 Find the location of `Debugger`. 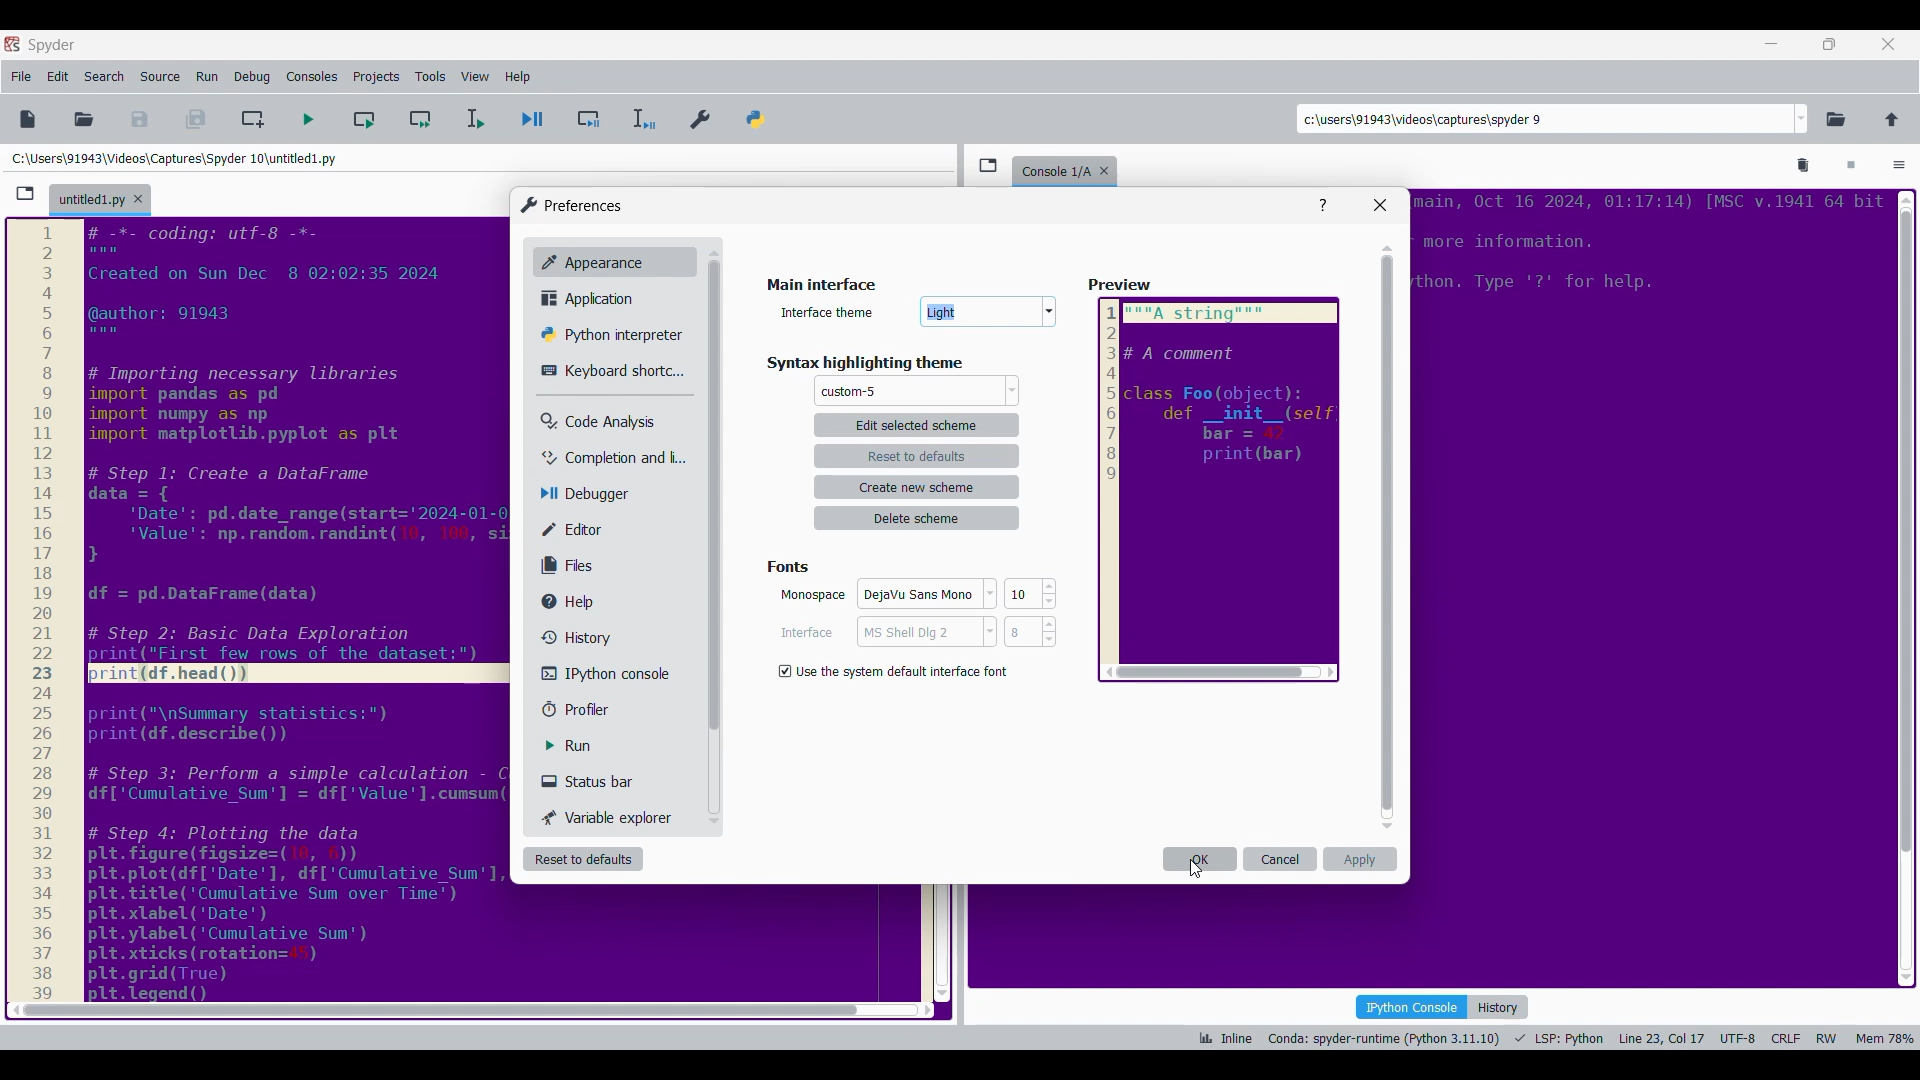

Debugger is located at coordinates (594, 495).